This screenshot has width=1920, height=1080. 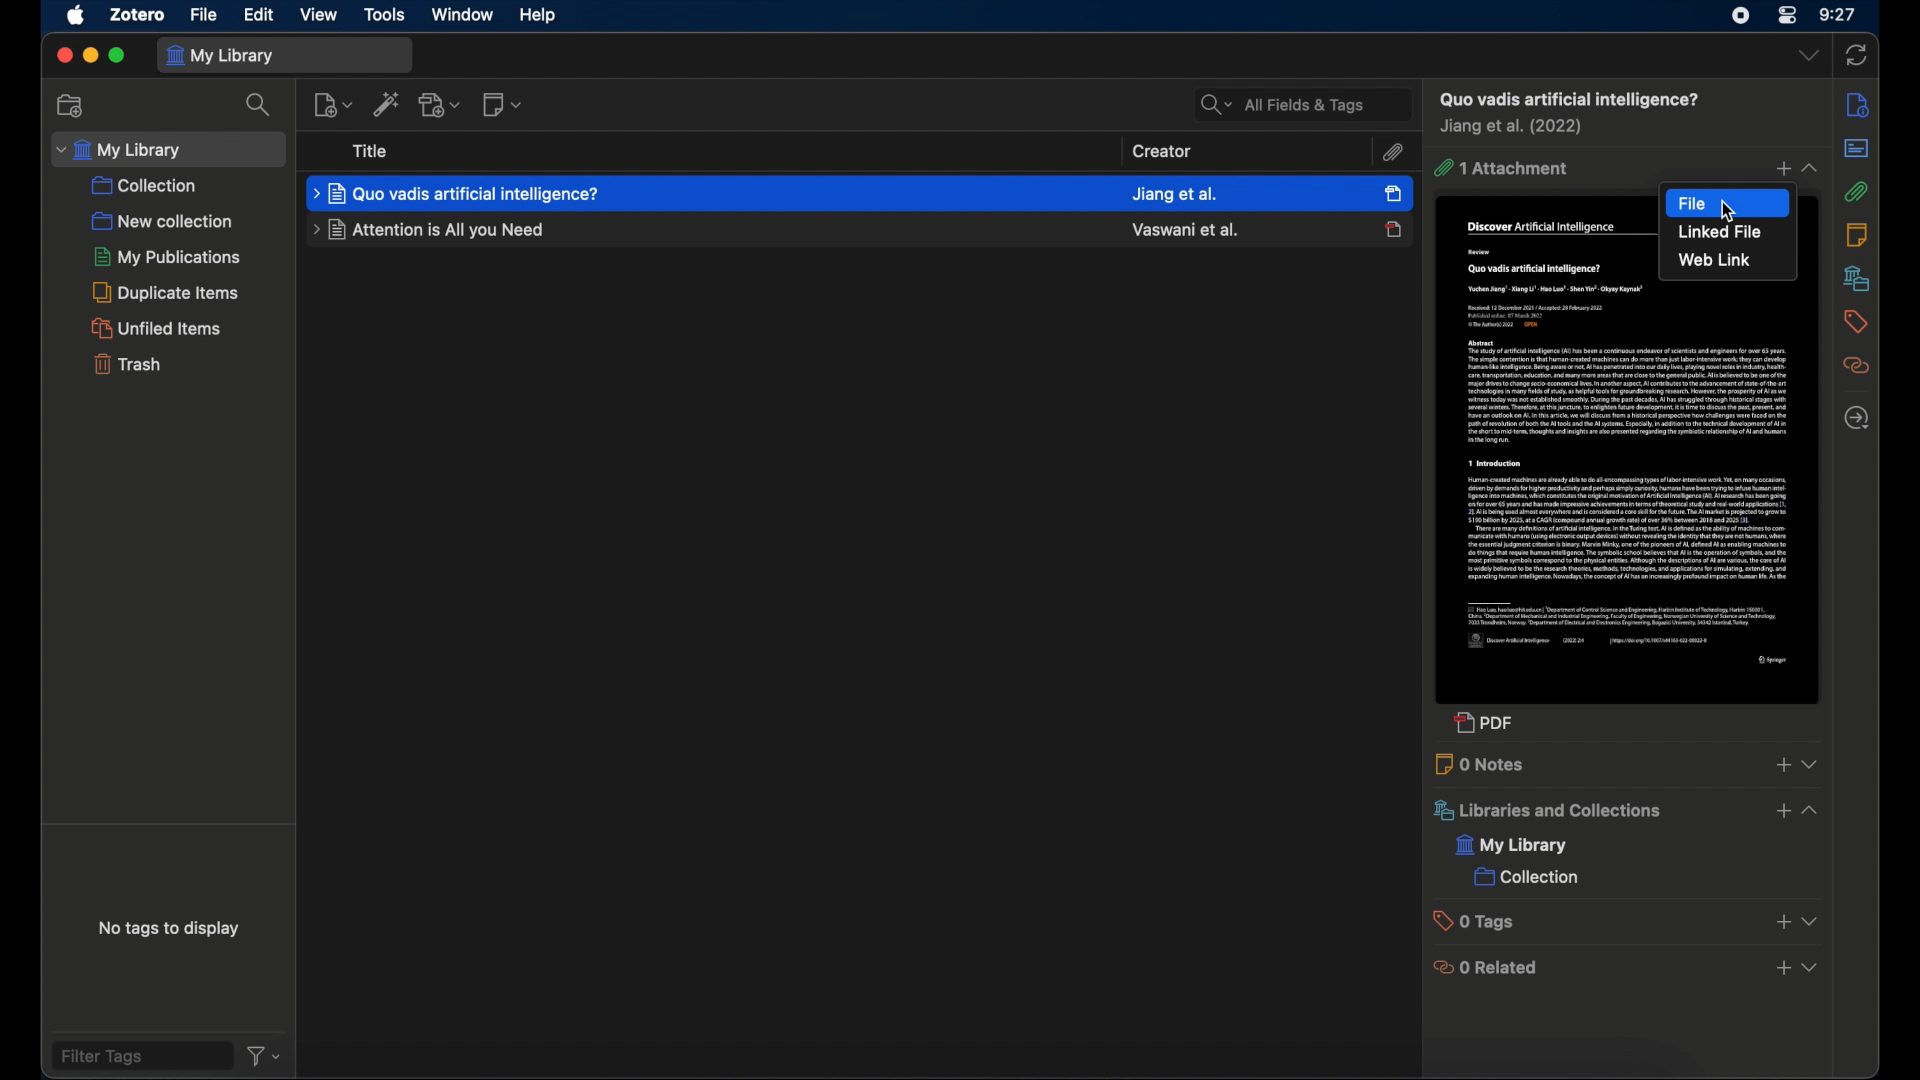 What do you see at coordinates (138, 14) in the screenshot?
I see `zotero` at bounding box center [138, 14].